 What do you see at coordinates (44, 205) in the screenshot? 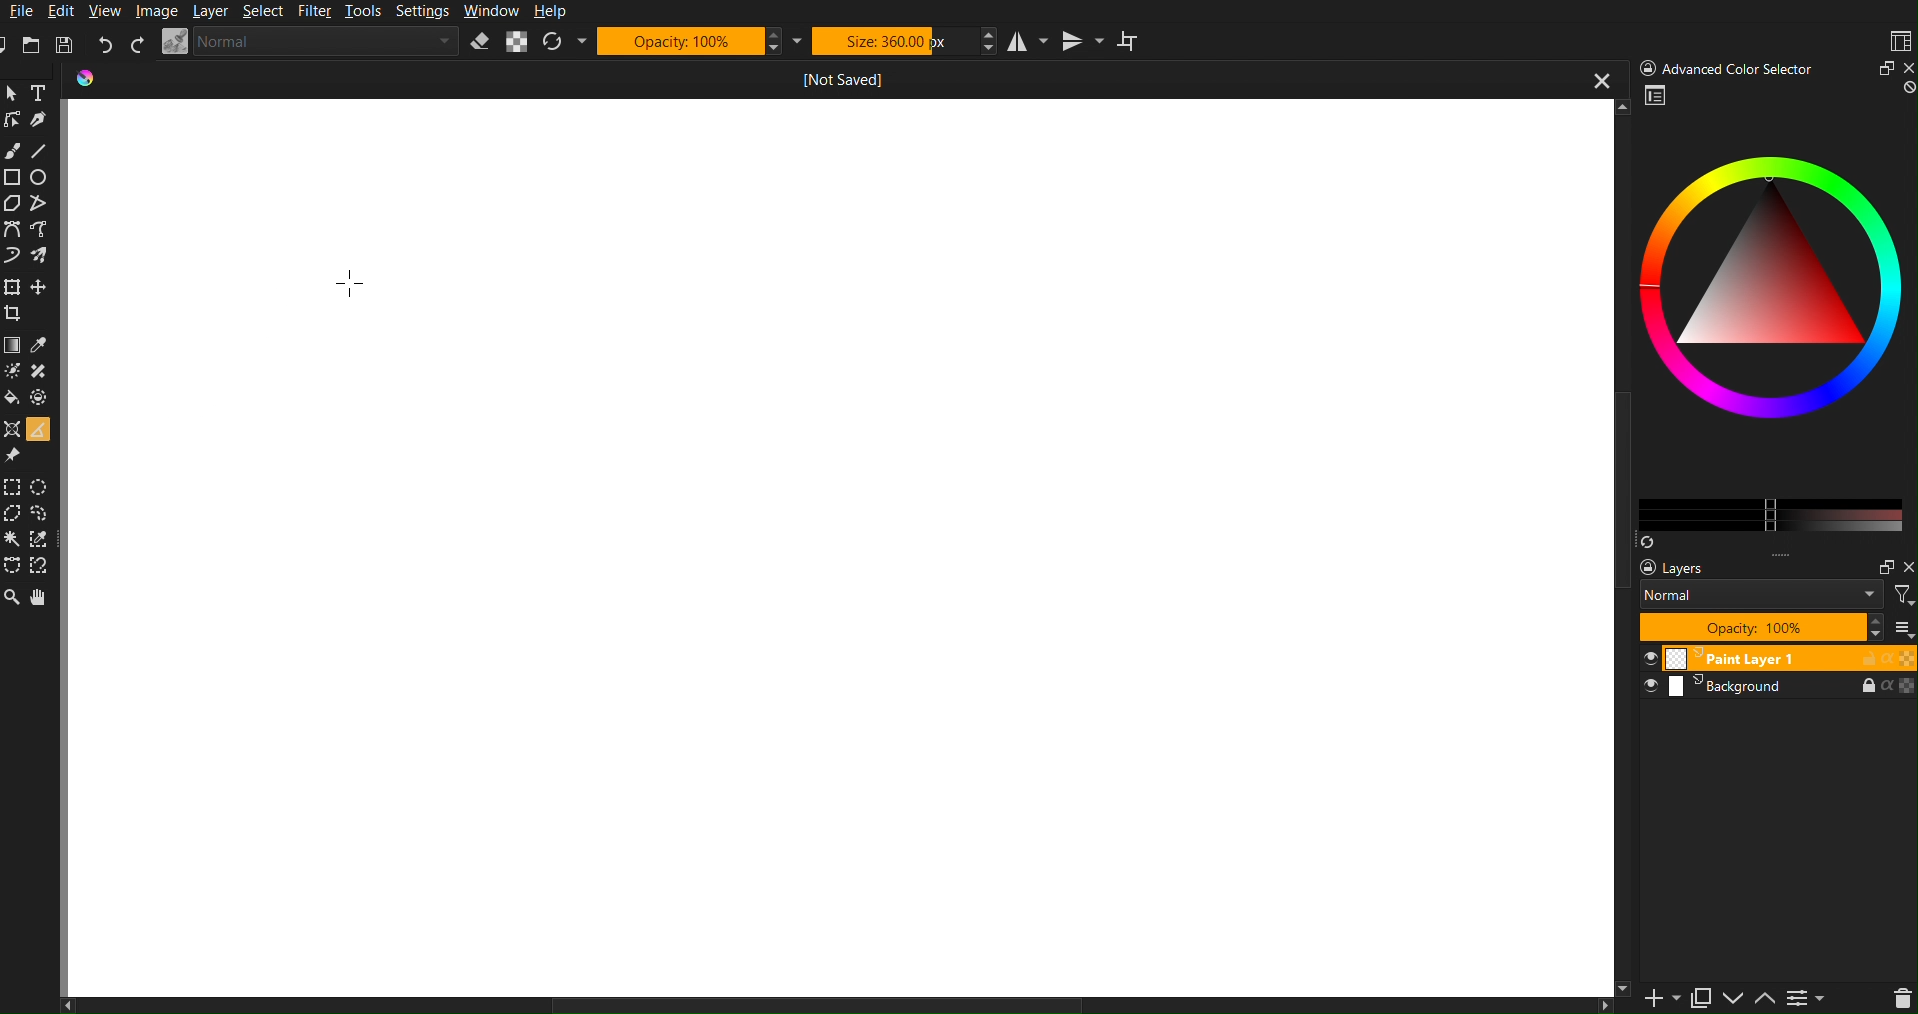
I see `Straight Line` at bounding box center [44, 205].